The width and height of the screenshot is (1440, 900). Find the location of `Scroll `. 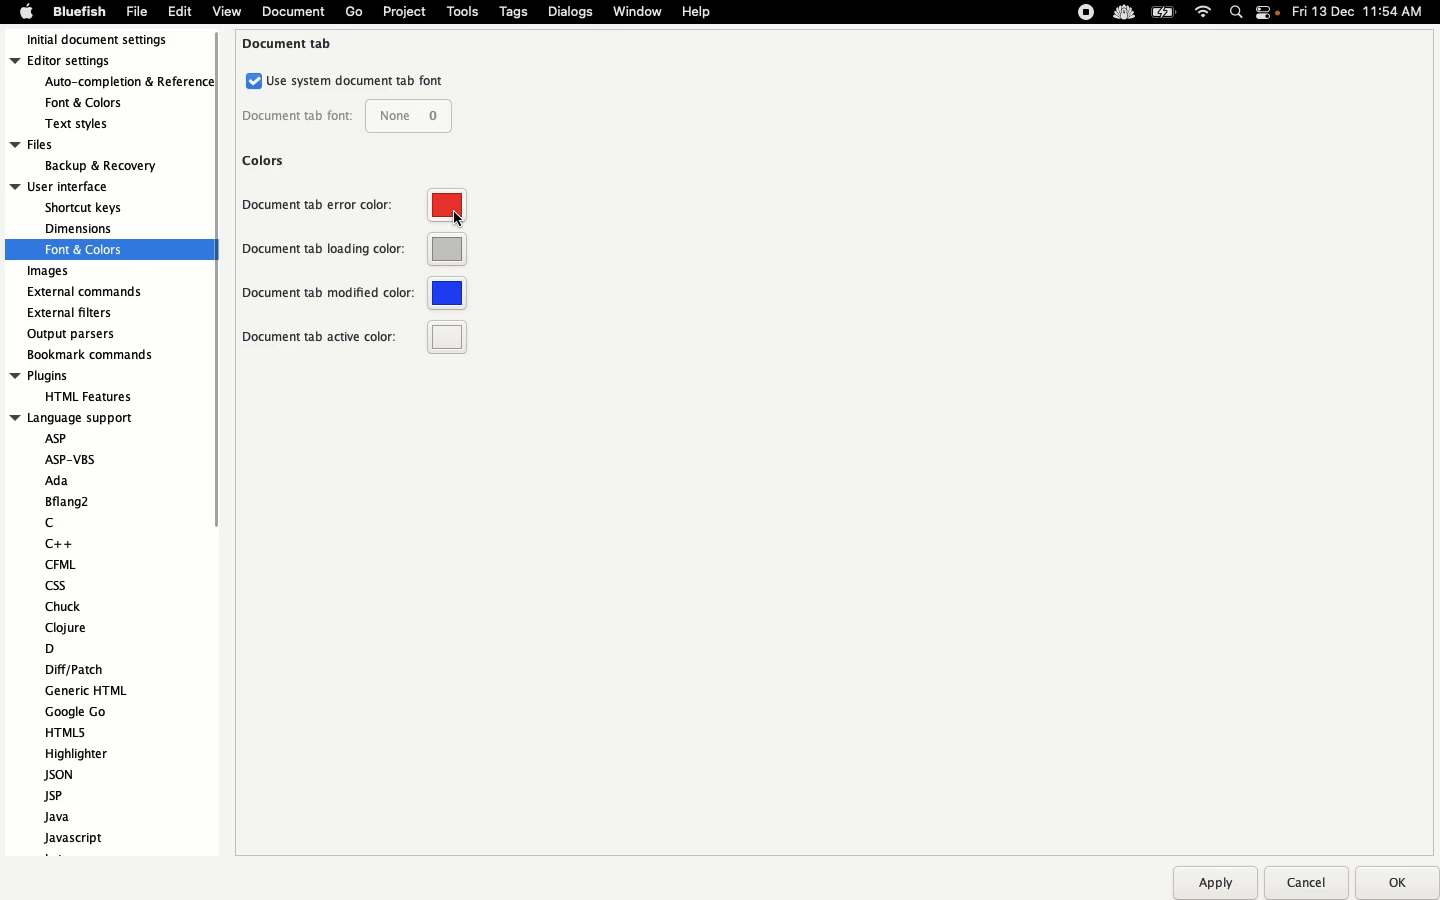

Scroll  is located at coordinates (211, 334).